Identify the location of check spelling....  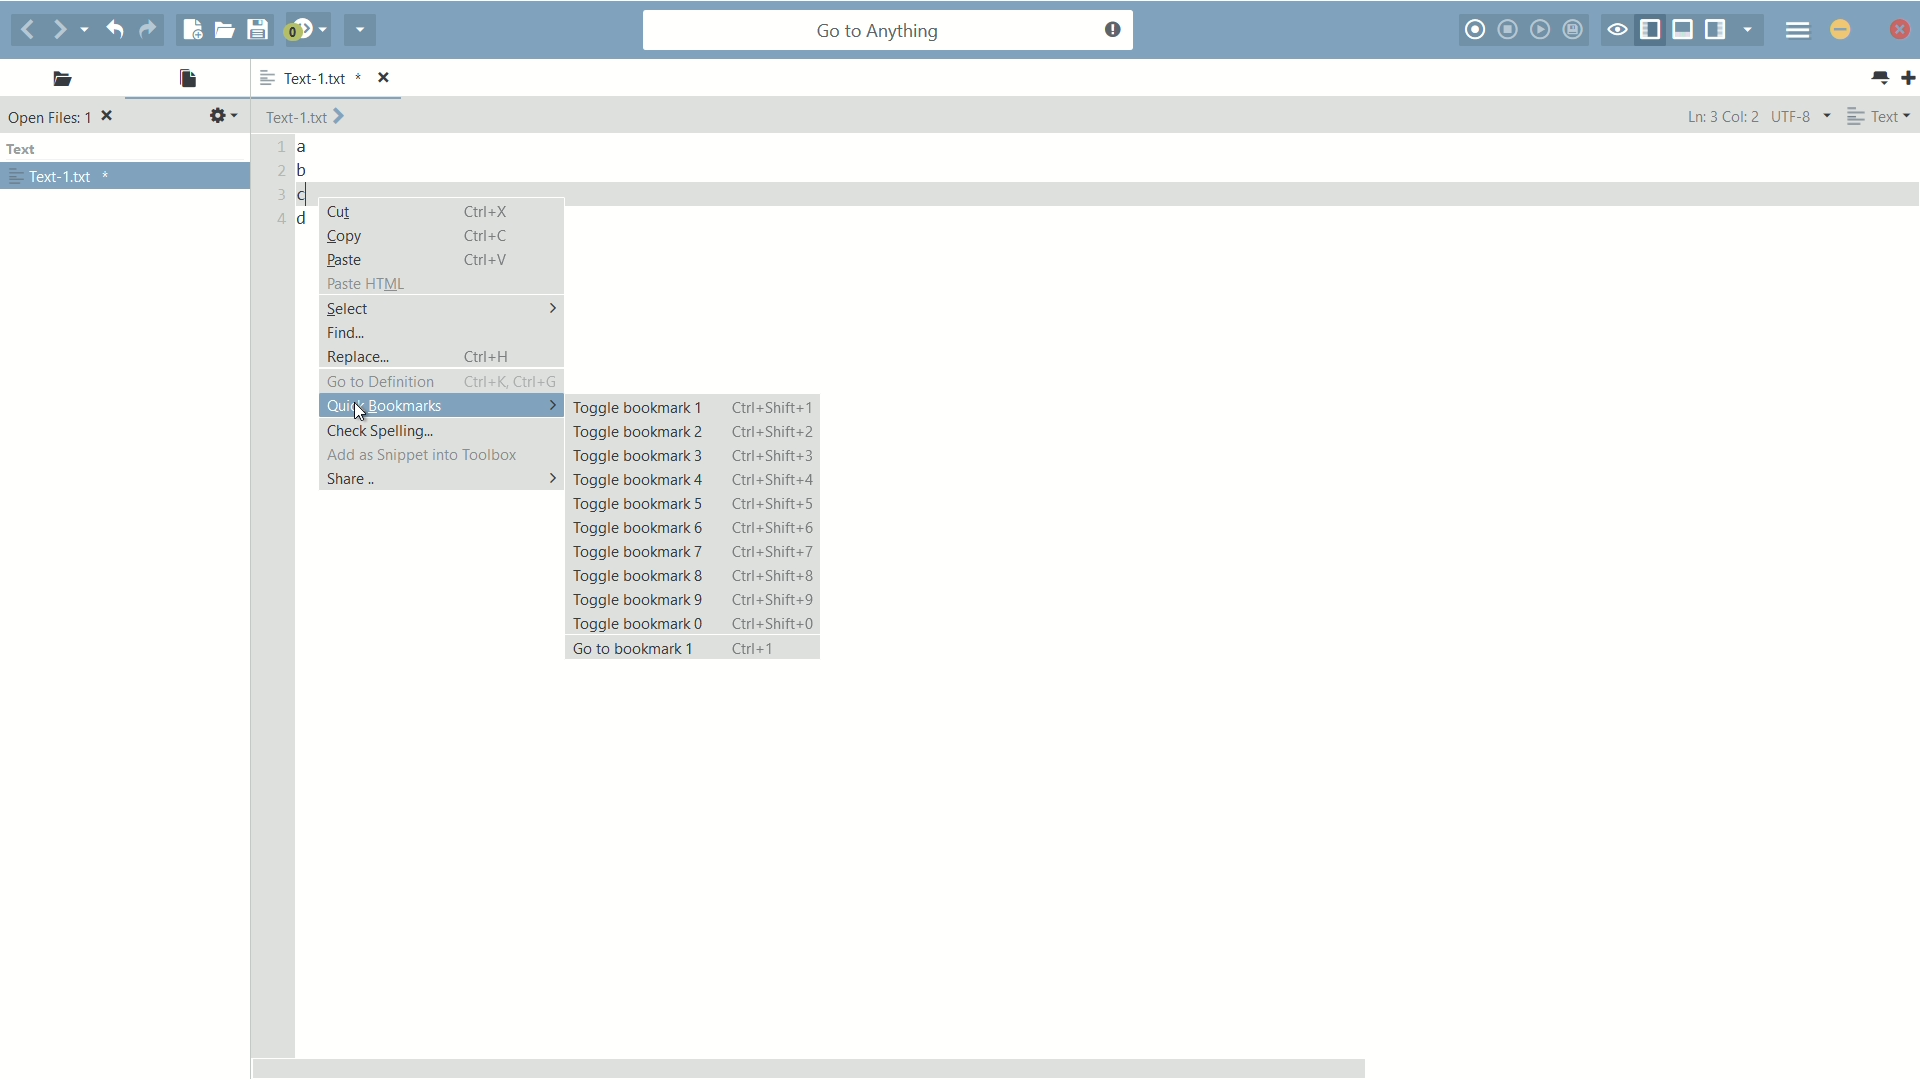
(382, 430).